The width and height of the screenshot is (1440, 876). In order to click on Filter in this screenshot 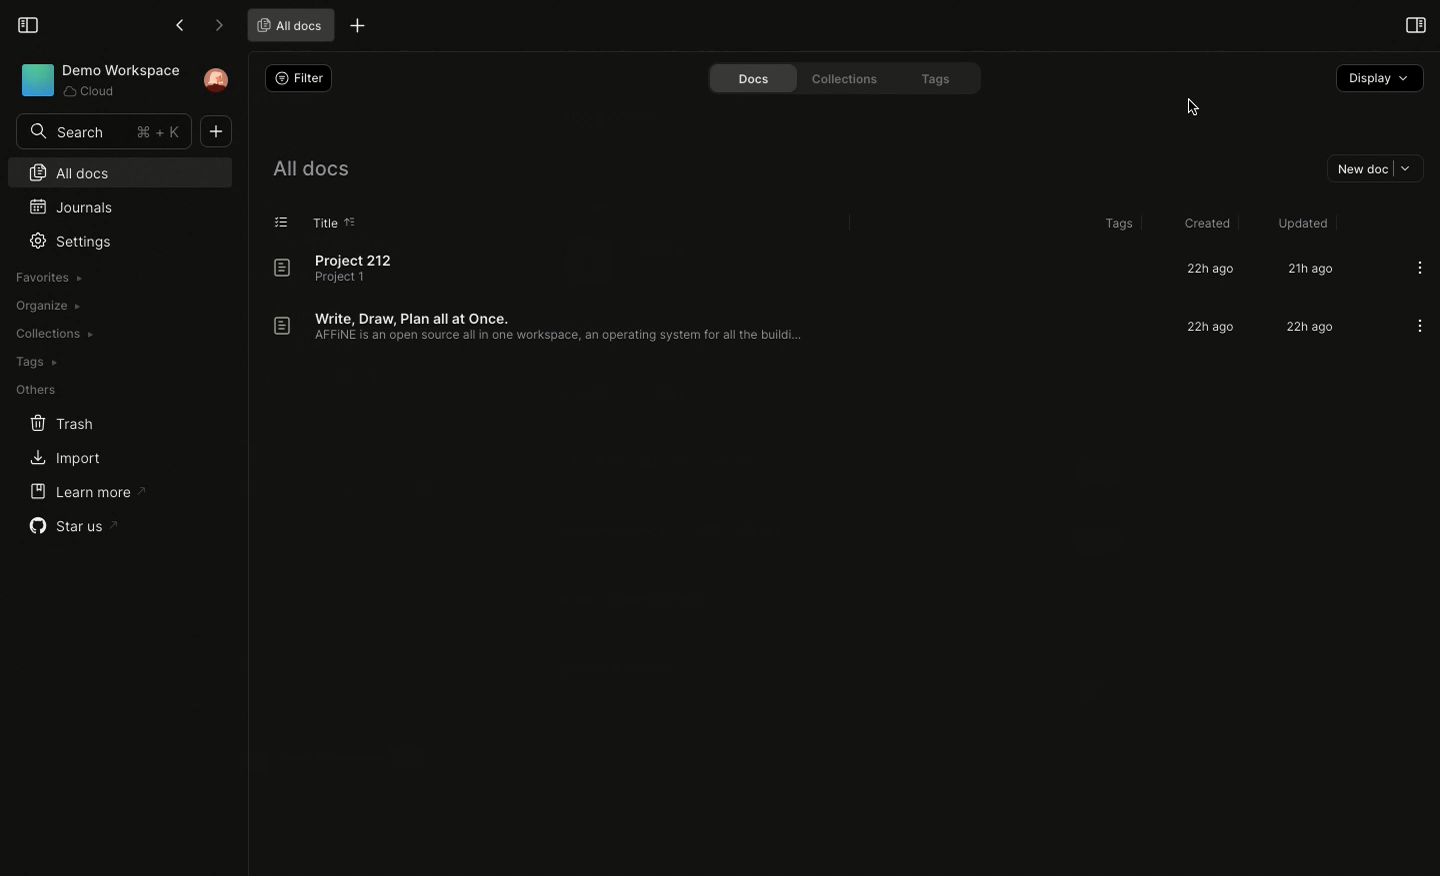, I will do `click(298, 78)`.